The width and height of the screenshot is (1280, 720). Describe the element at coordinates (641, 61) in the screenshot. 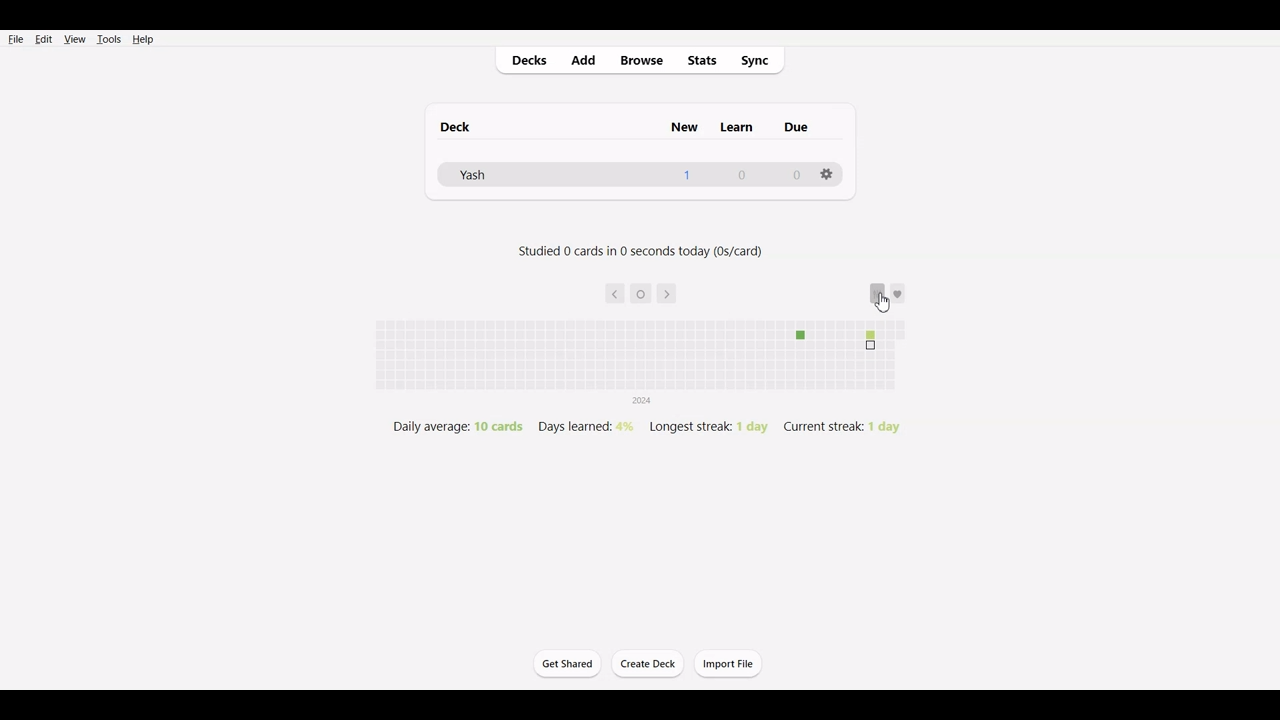

I see `Browse` at that location.